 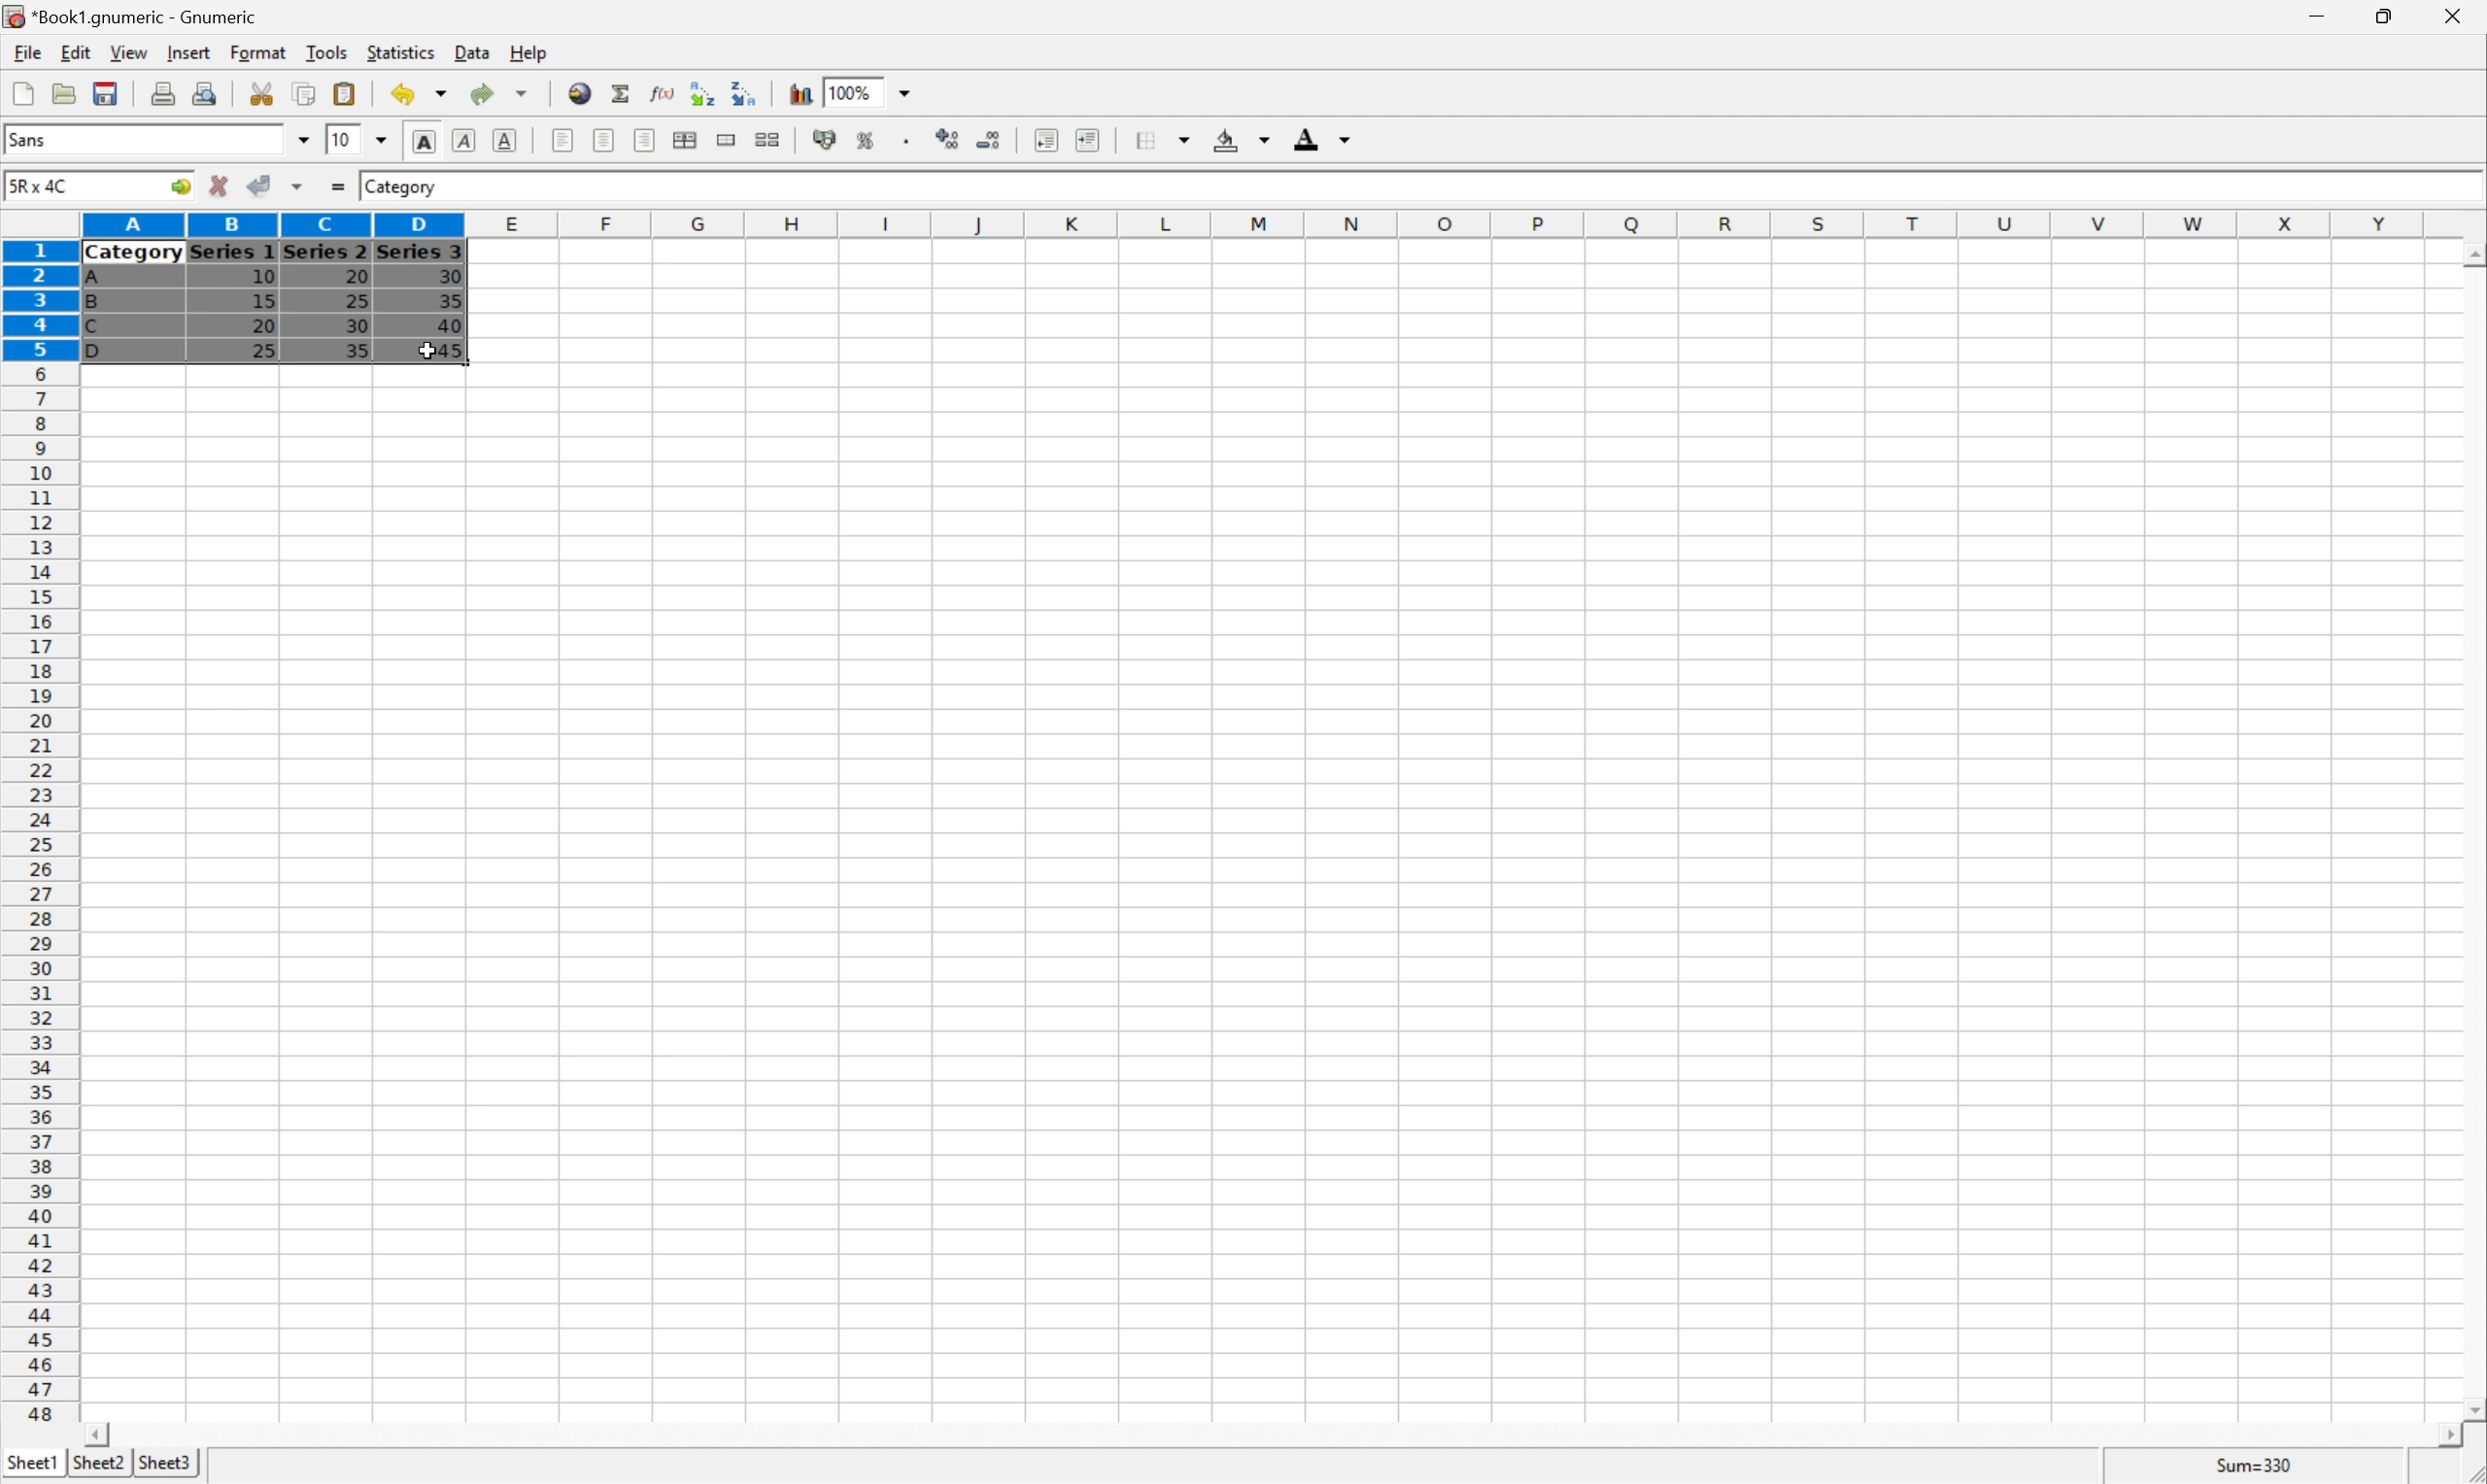 What do you see at coordinates (327, 51) in the screenshot?
I see `Tools` at bounding box center [327, 51].